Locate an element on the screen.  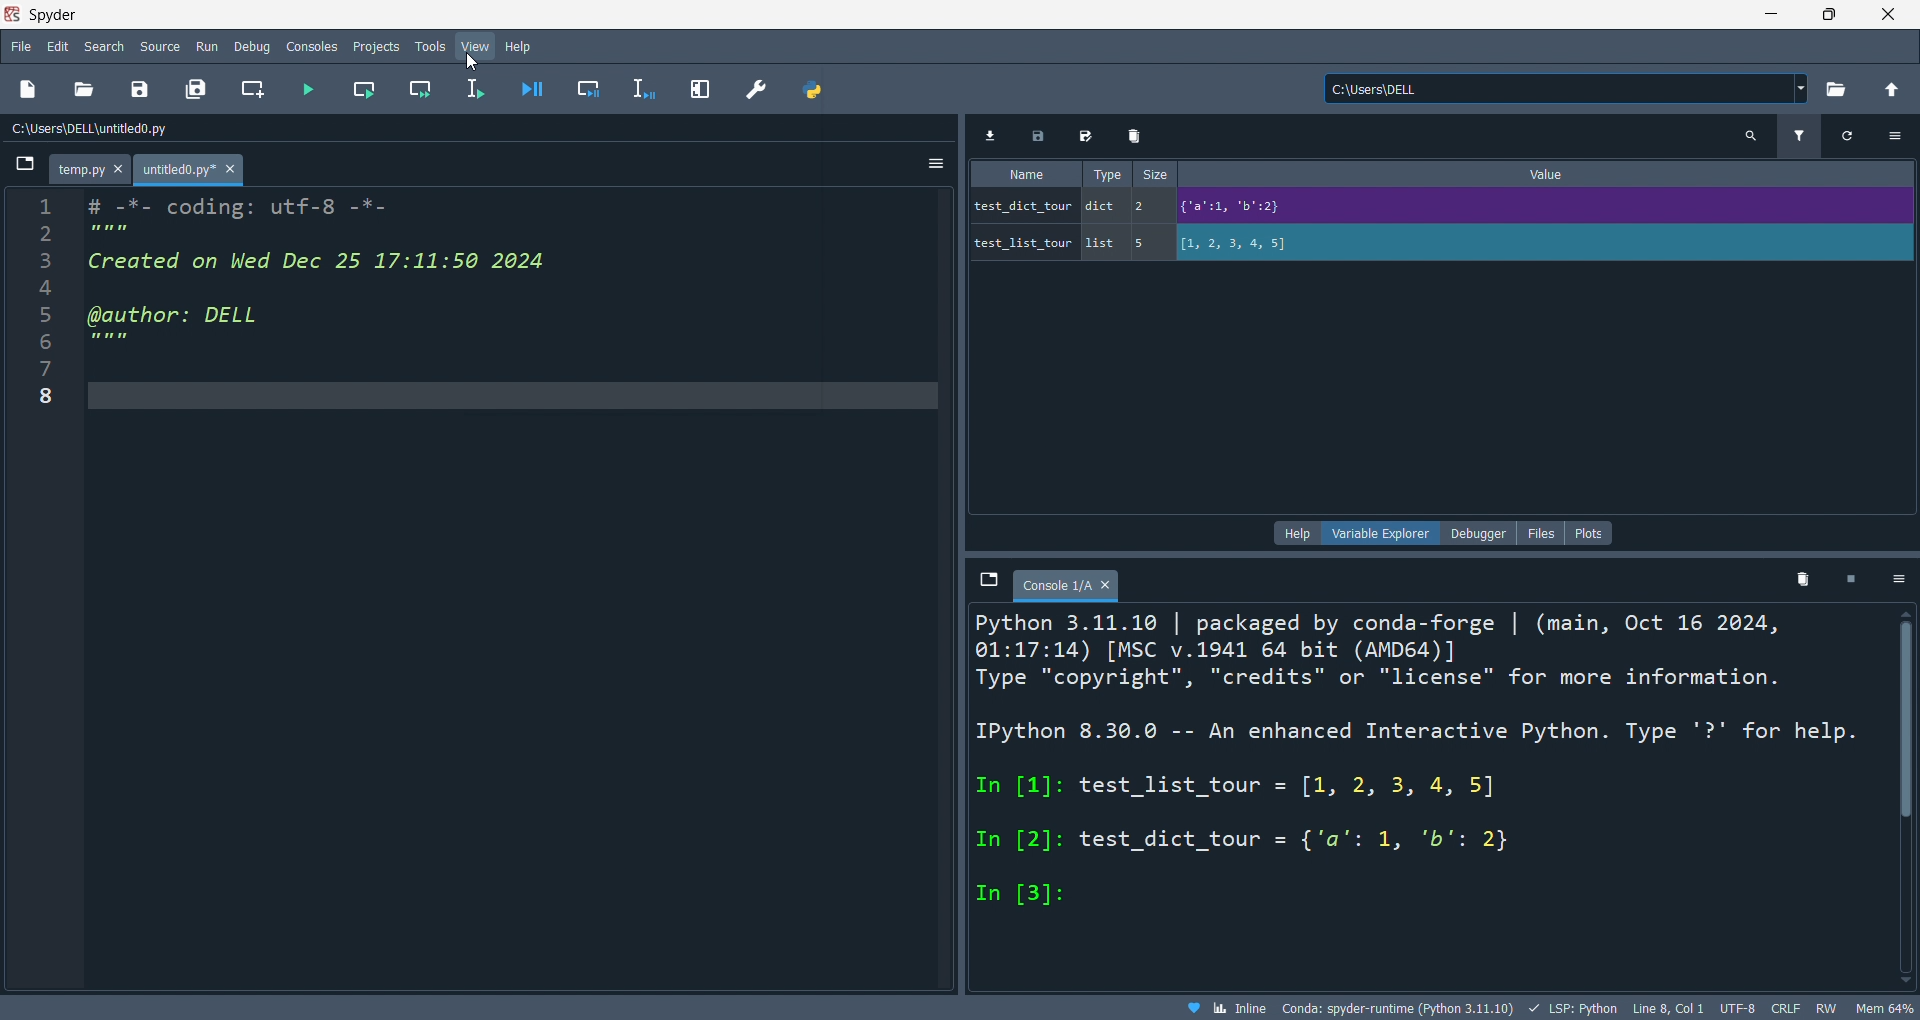
variable name is located at coordinates (1022, 204).